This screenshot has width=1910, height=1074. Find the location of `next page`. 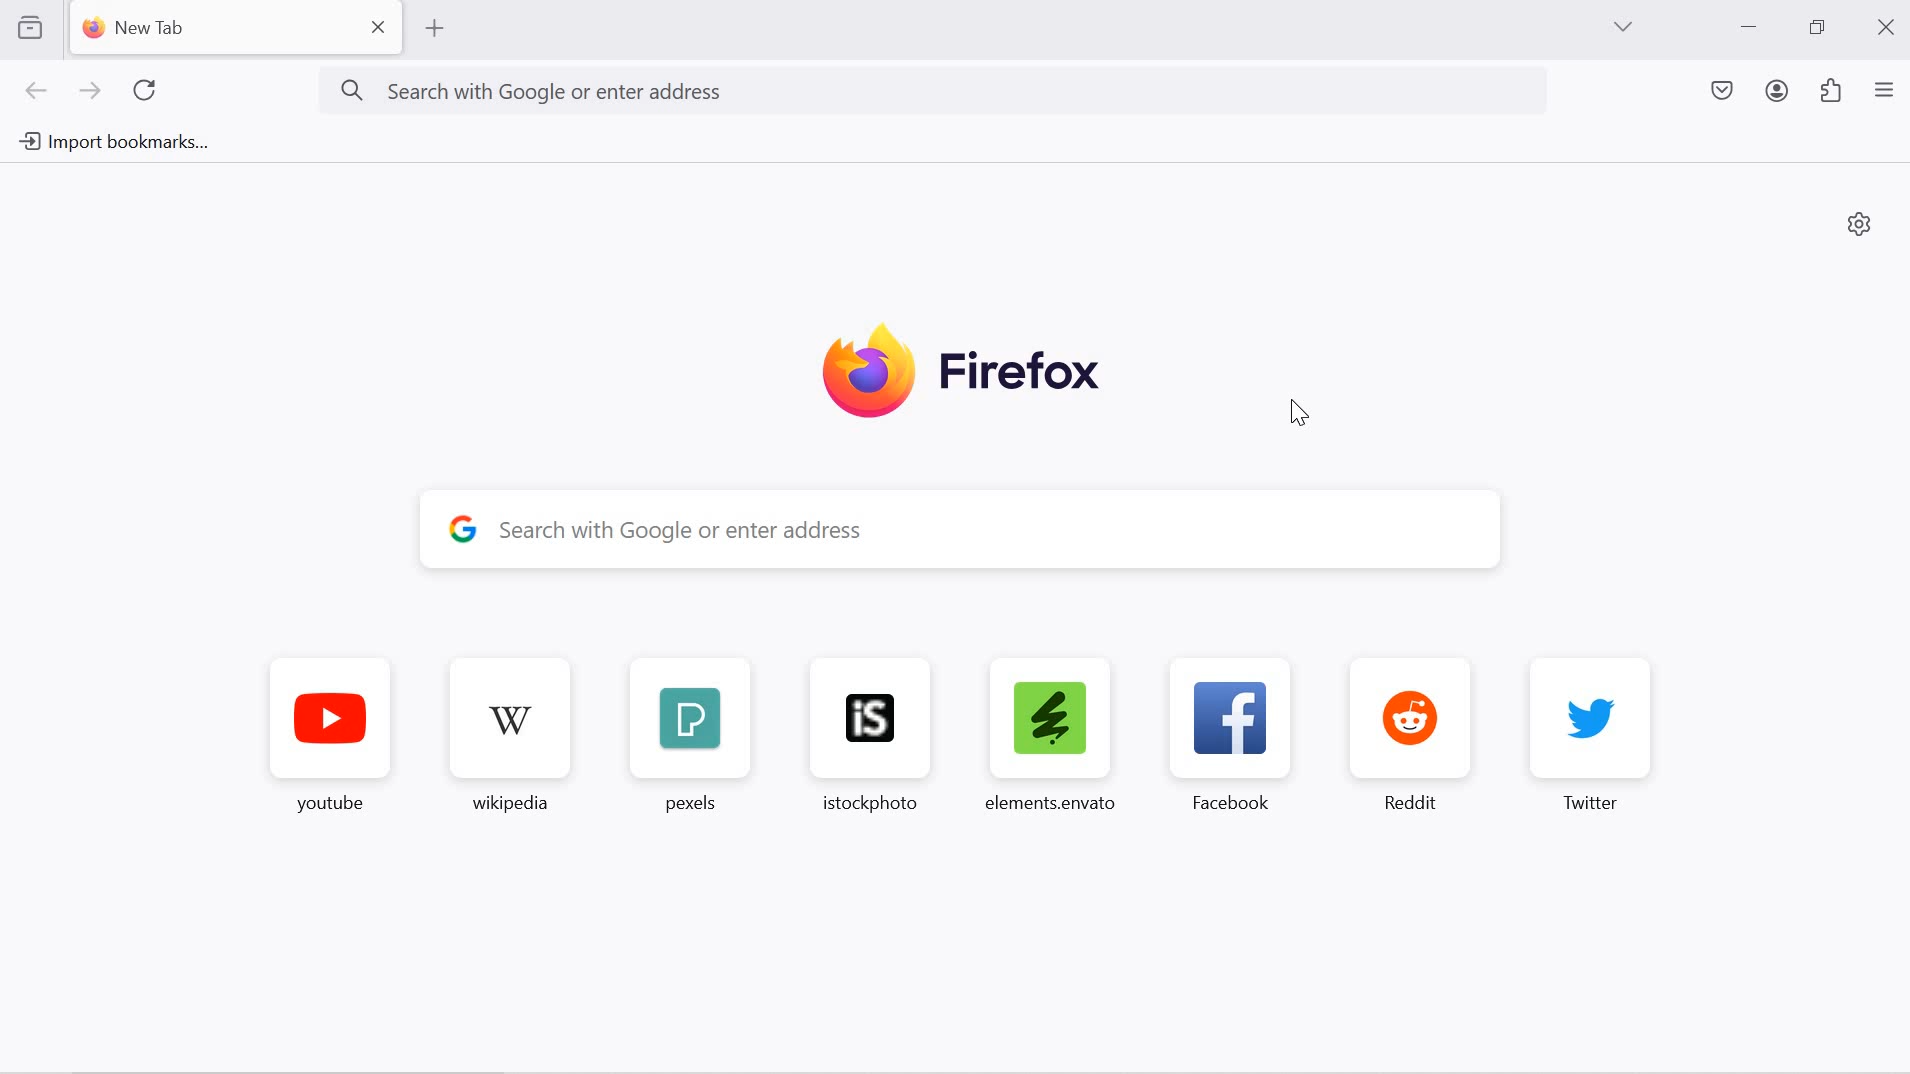

next page is located at coordinates (91, 93).